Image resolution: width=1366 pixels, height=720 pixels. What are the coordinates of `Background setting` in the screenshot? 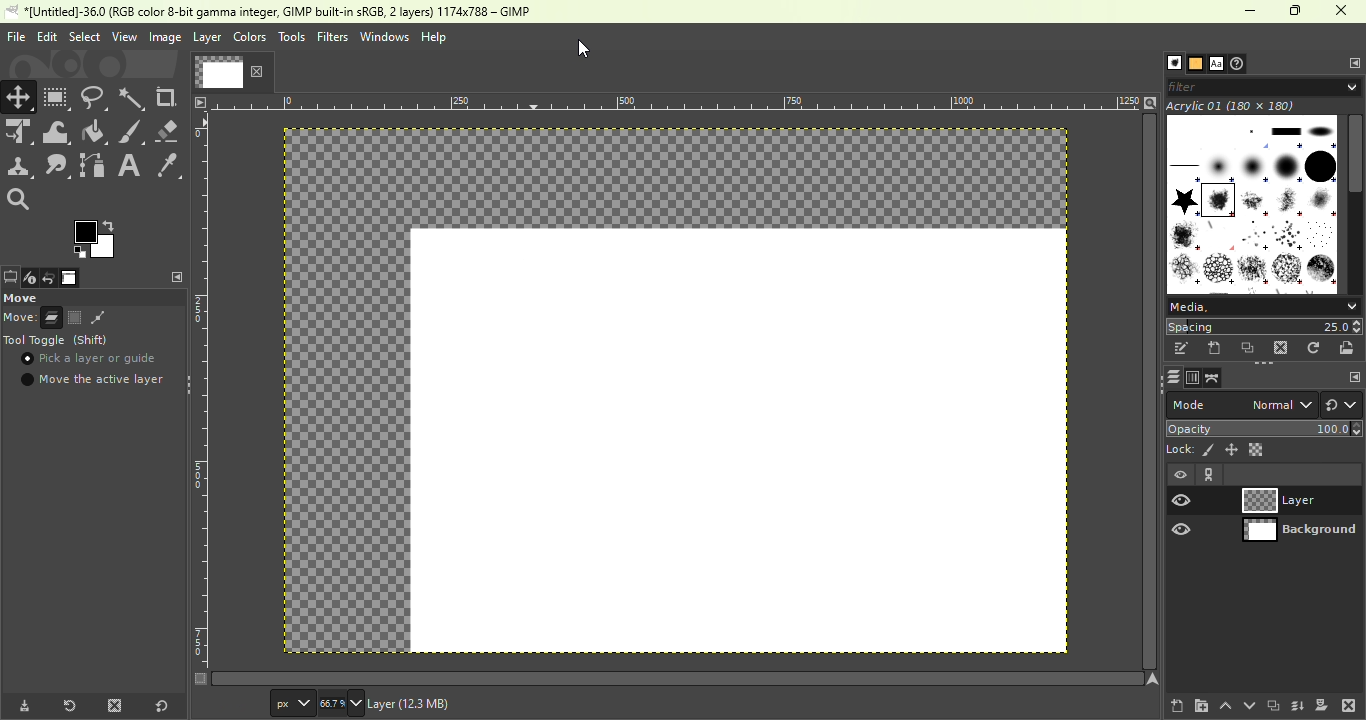 It's located at (1265, 500).